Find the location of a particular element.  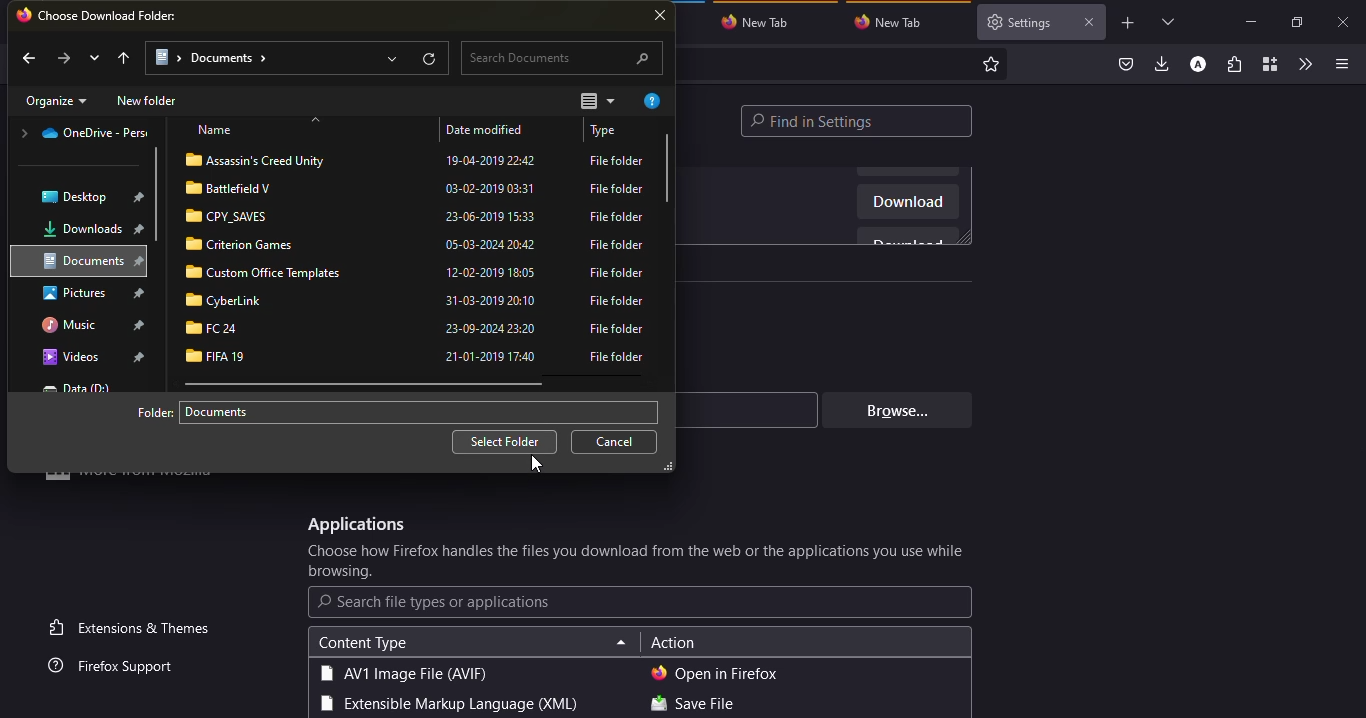

support is located at coordinates (117, 667).